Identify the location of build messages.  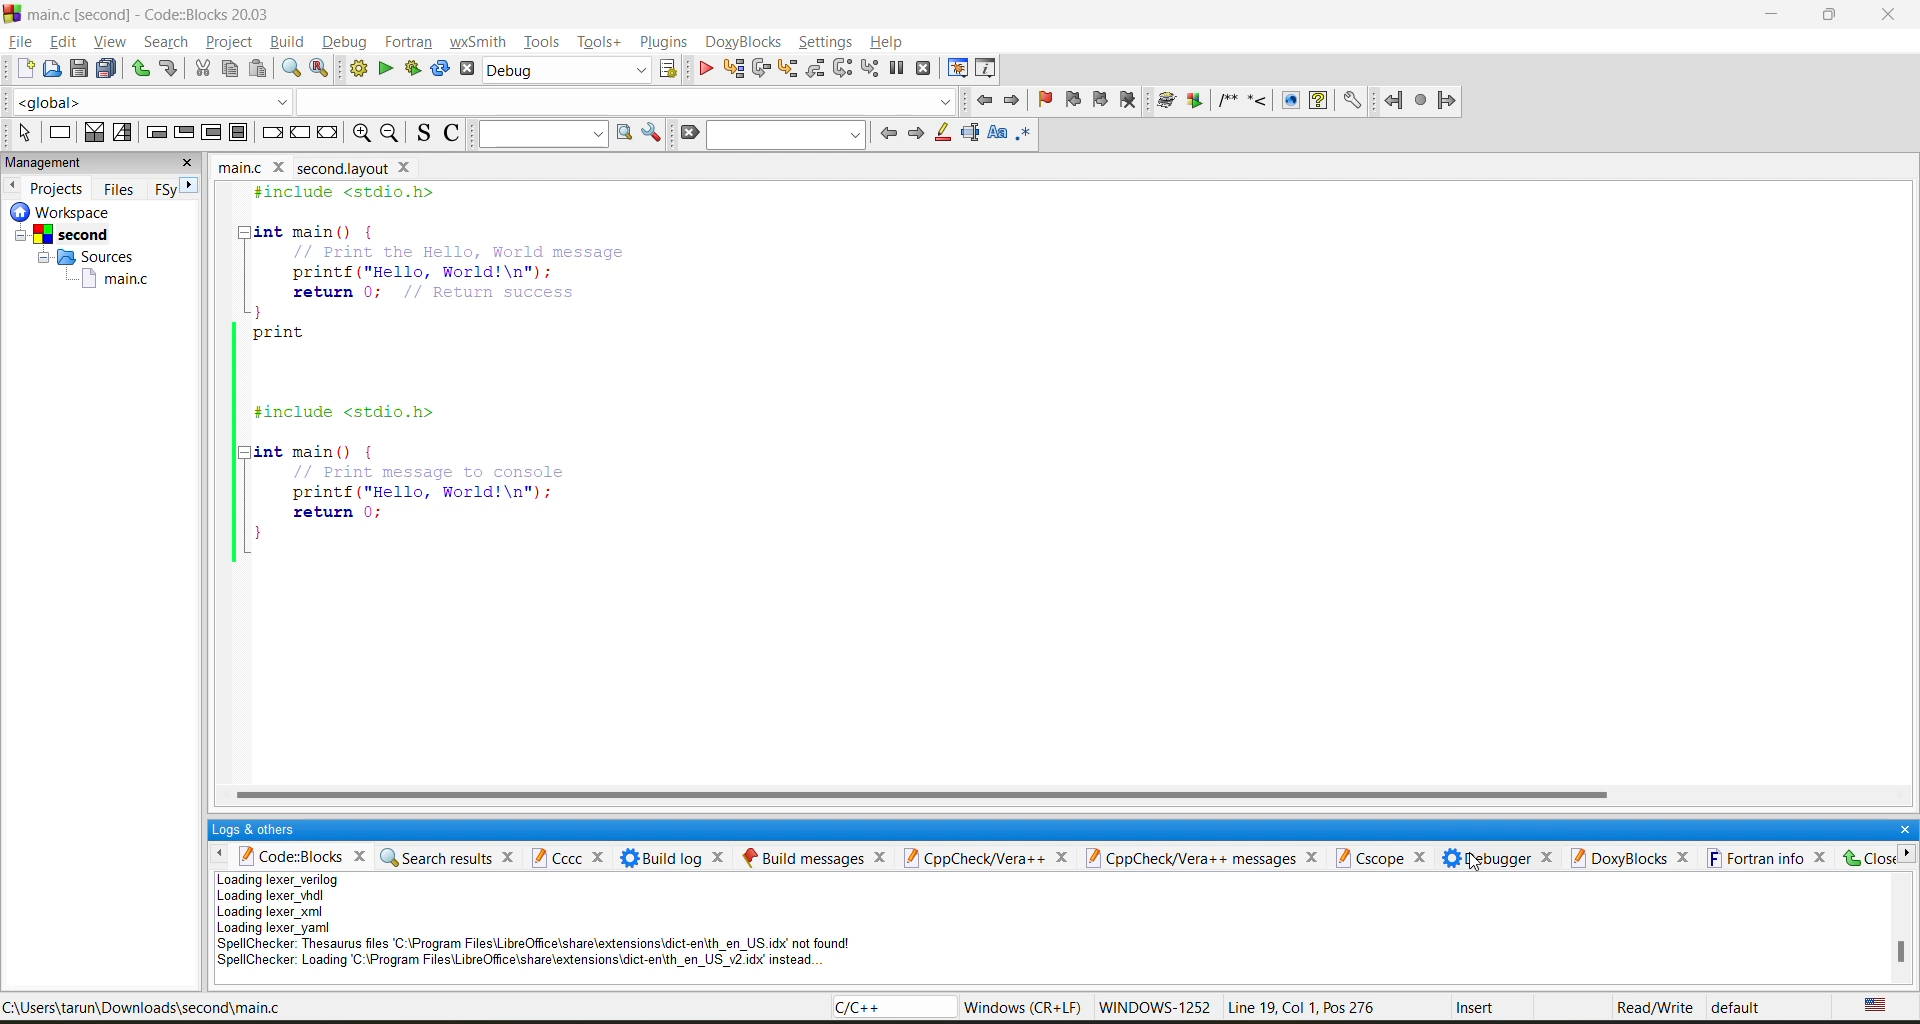
(819, 855).